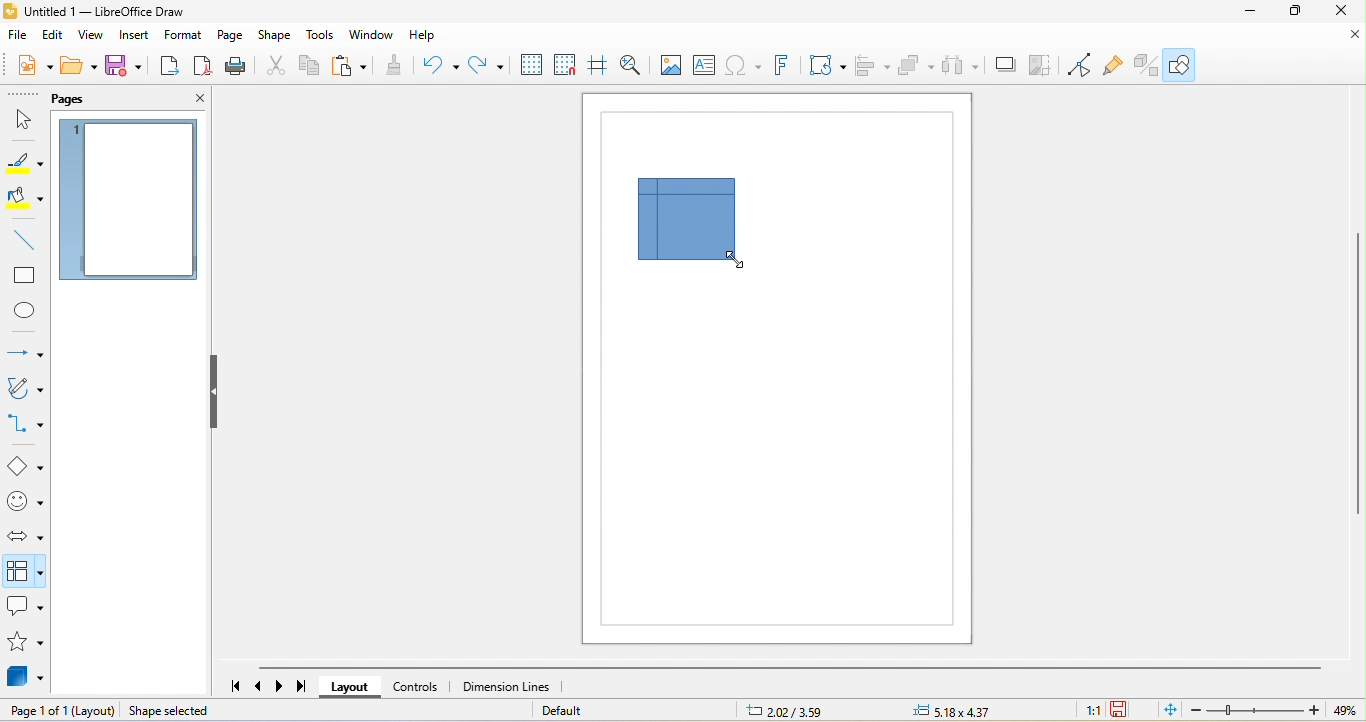 The image size is (1366, 722). Describe the element at coordinates (284, 685) in the screenshot. I see `scroll to next page` at that location.